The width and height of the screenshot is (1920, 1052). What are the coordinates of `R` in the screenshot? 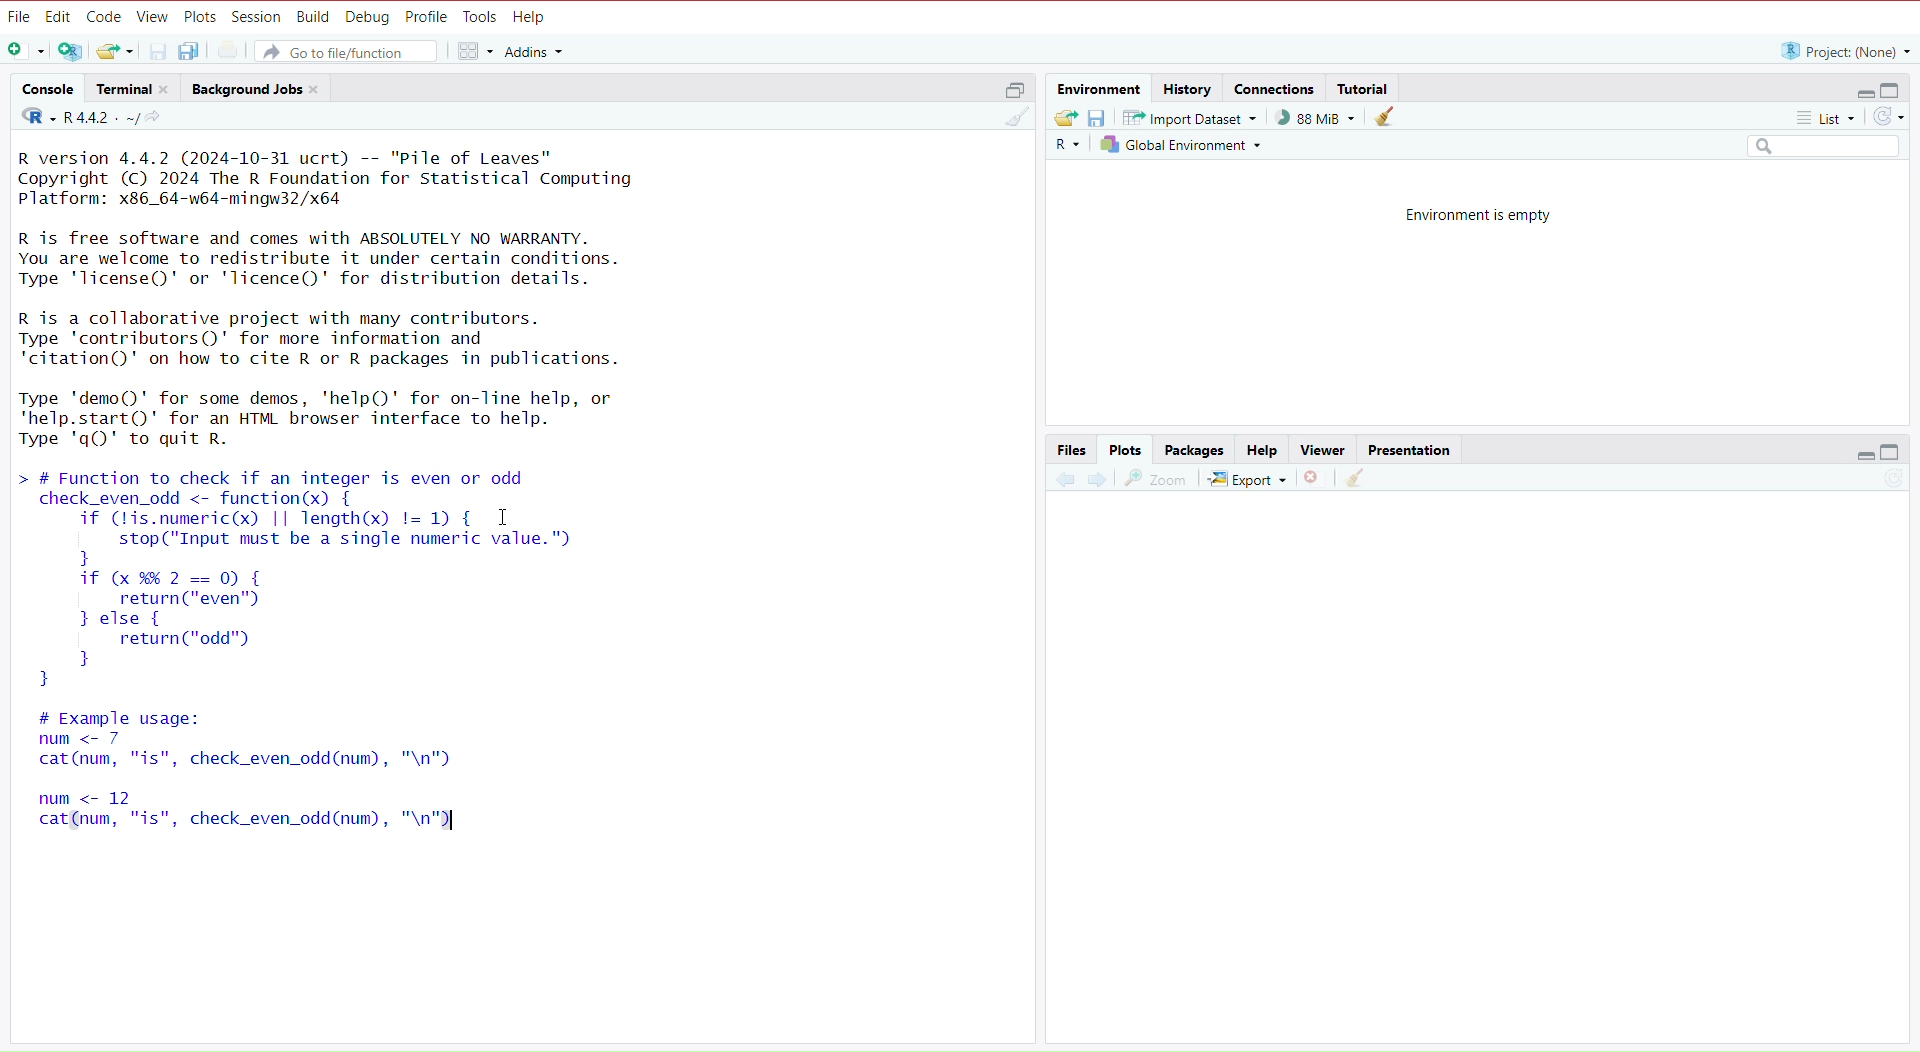 It's located at (1065, 148).